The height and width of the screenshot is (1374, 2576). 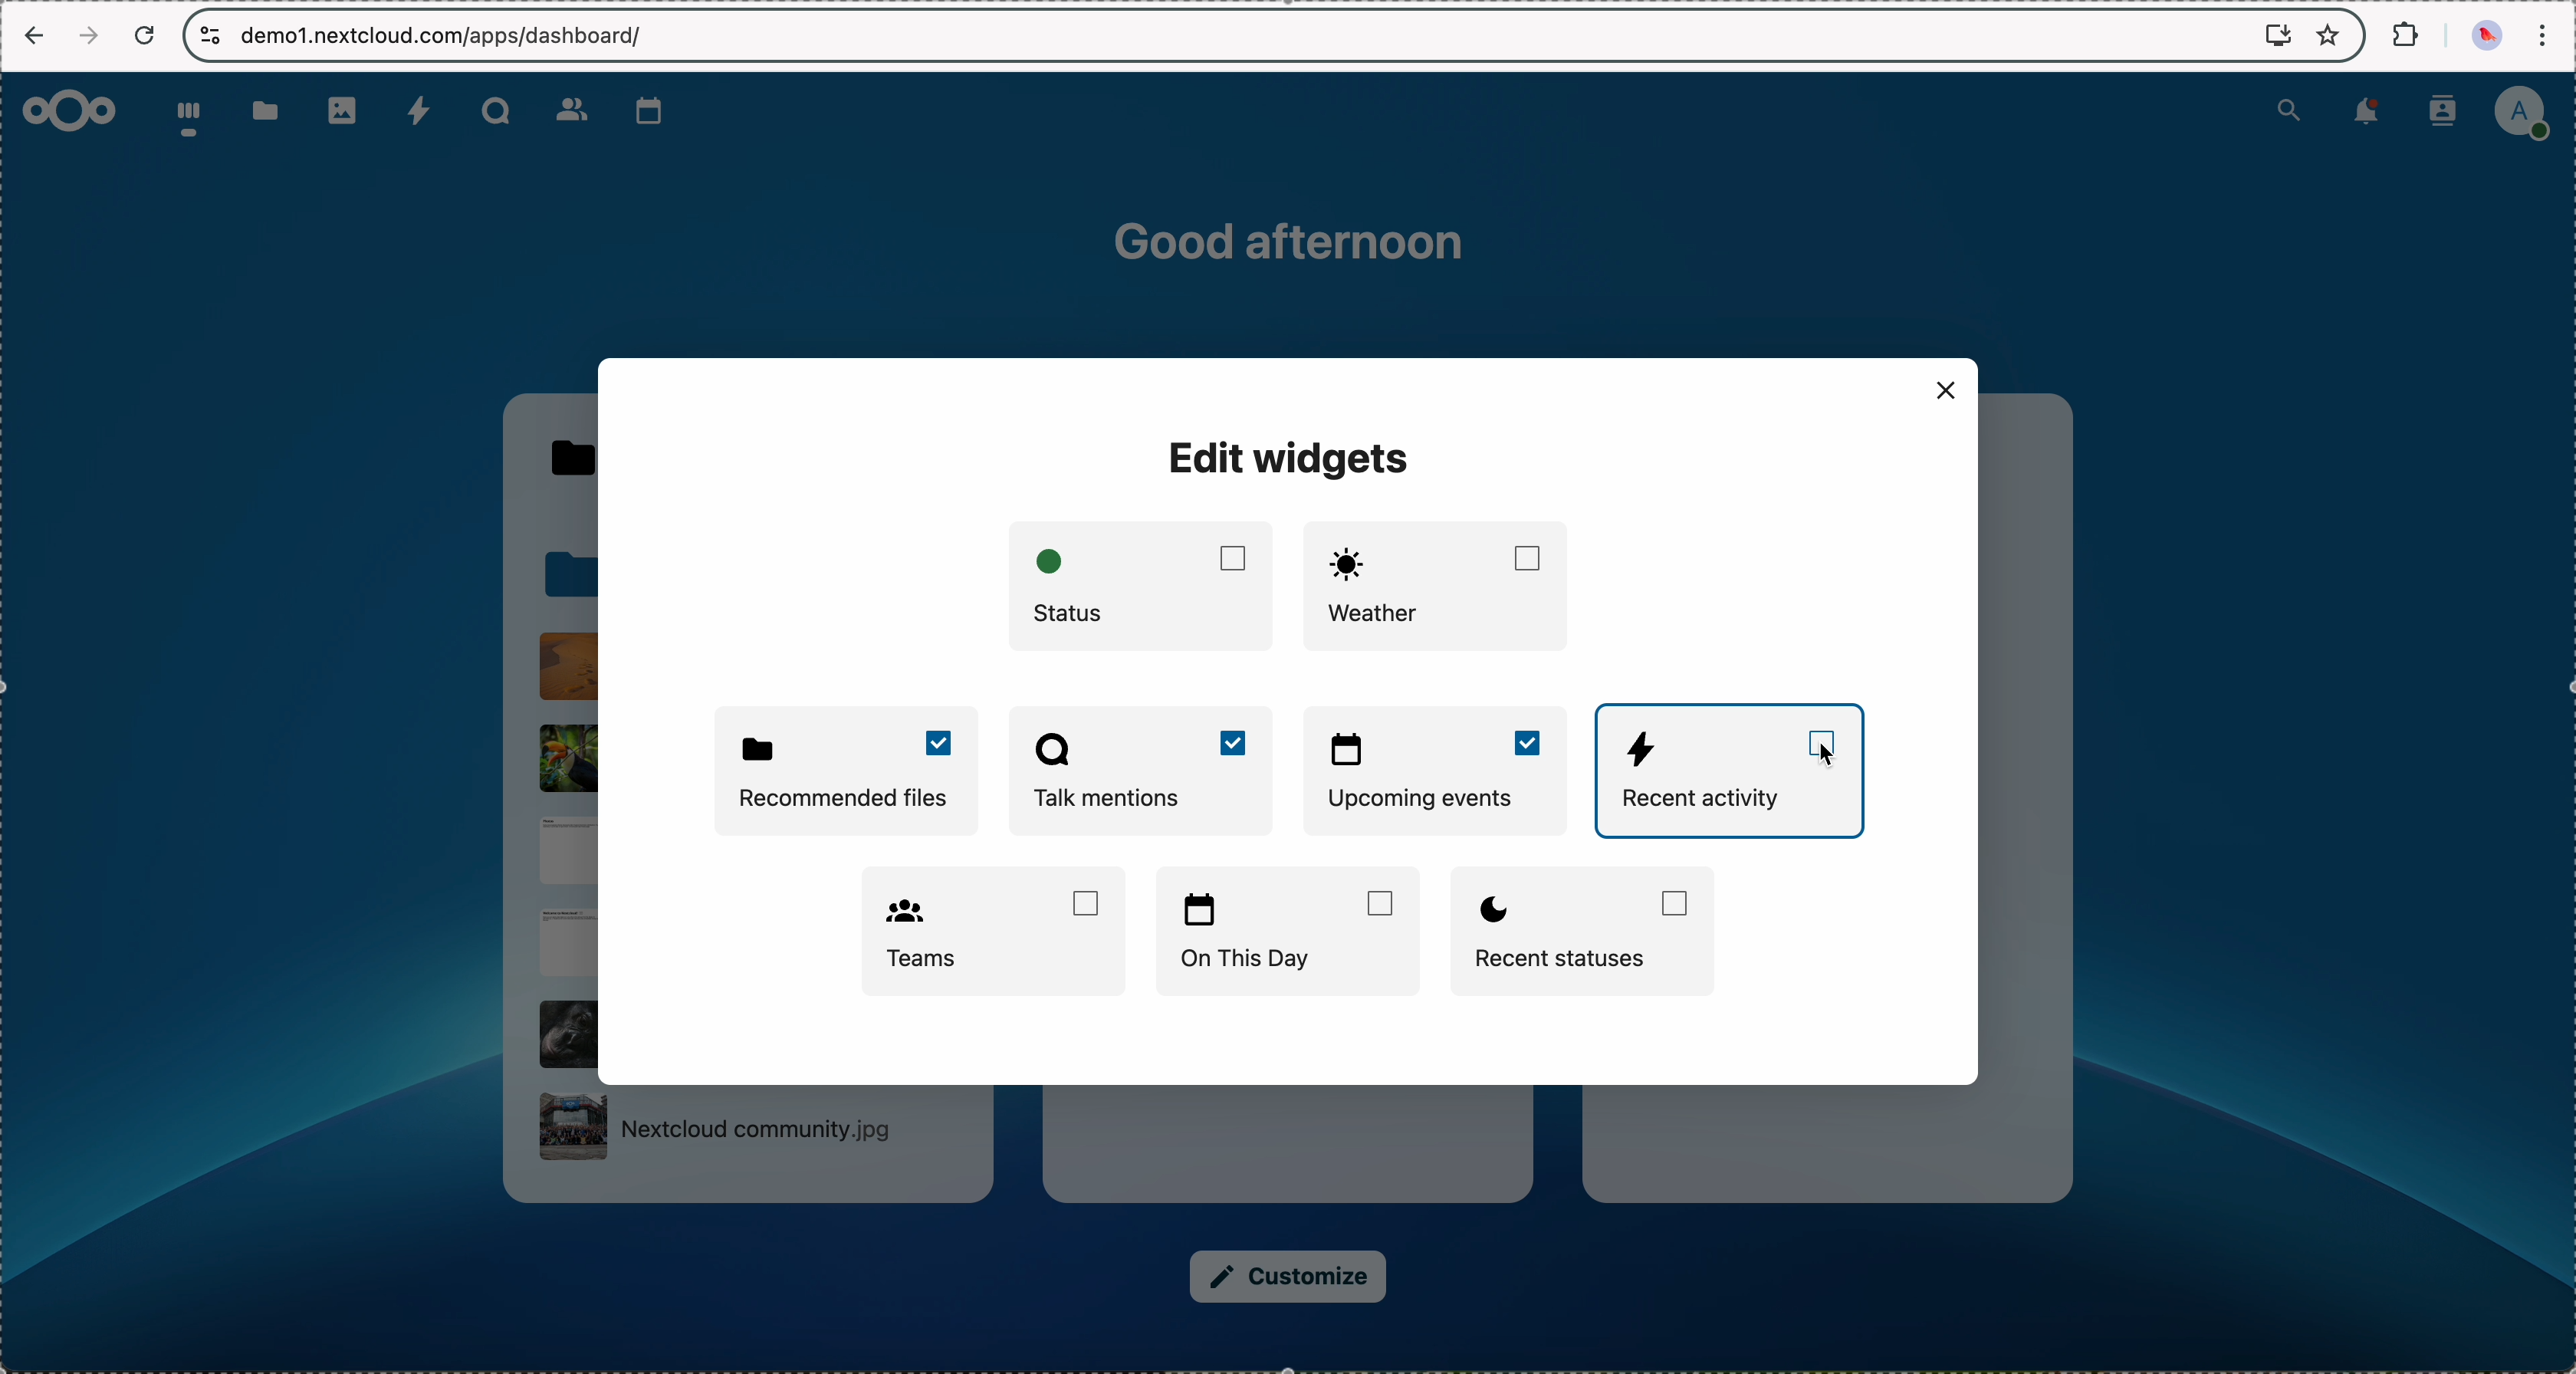 What do you see at coordinates (259, 112) in the screenshot?
I see `folder` at bounding box center [259, 112].